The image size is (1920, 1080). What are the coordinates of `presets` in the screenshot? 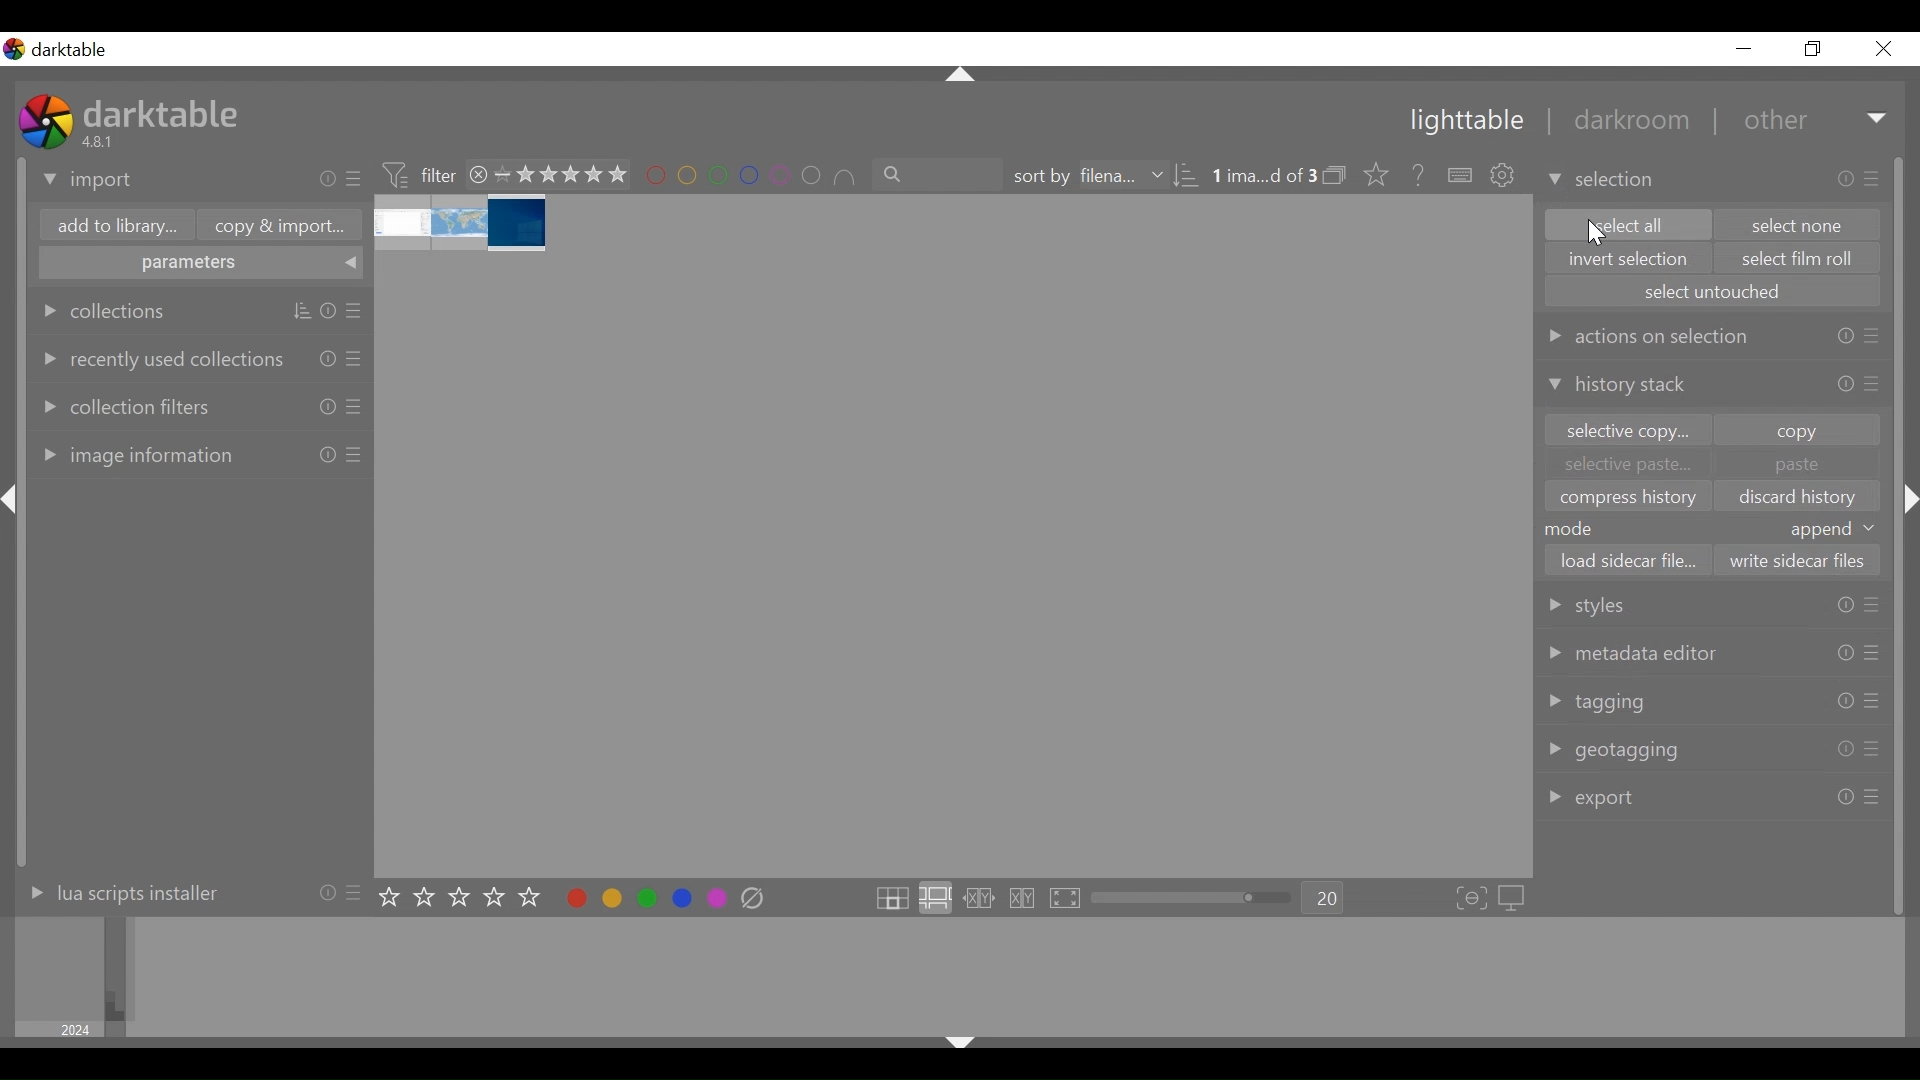 It's located at (1871, 750).